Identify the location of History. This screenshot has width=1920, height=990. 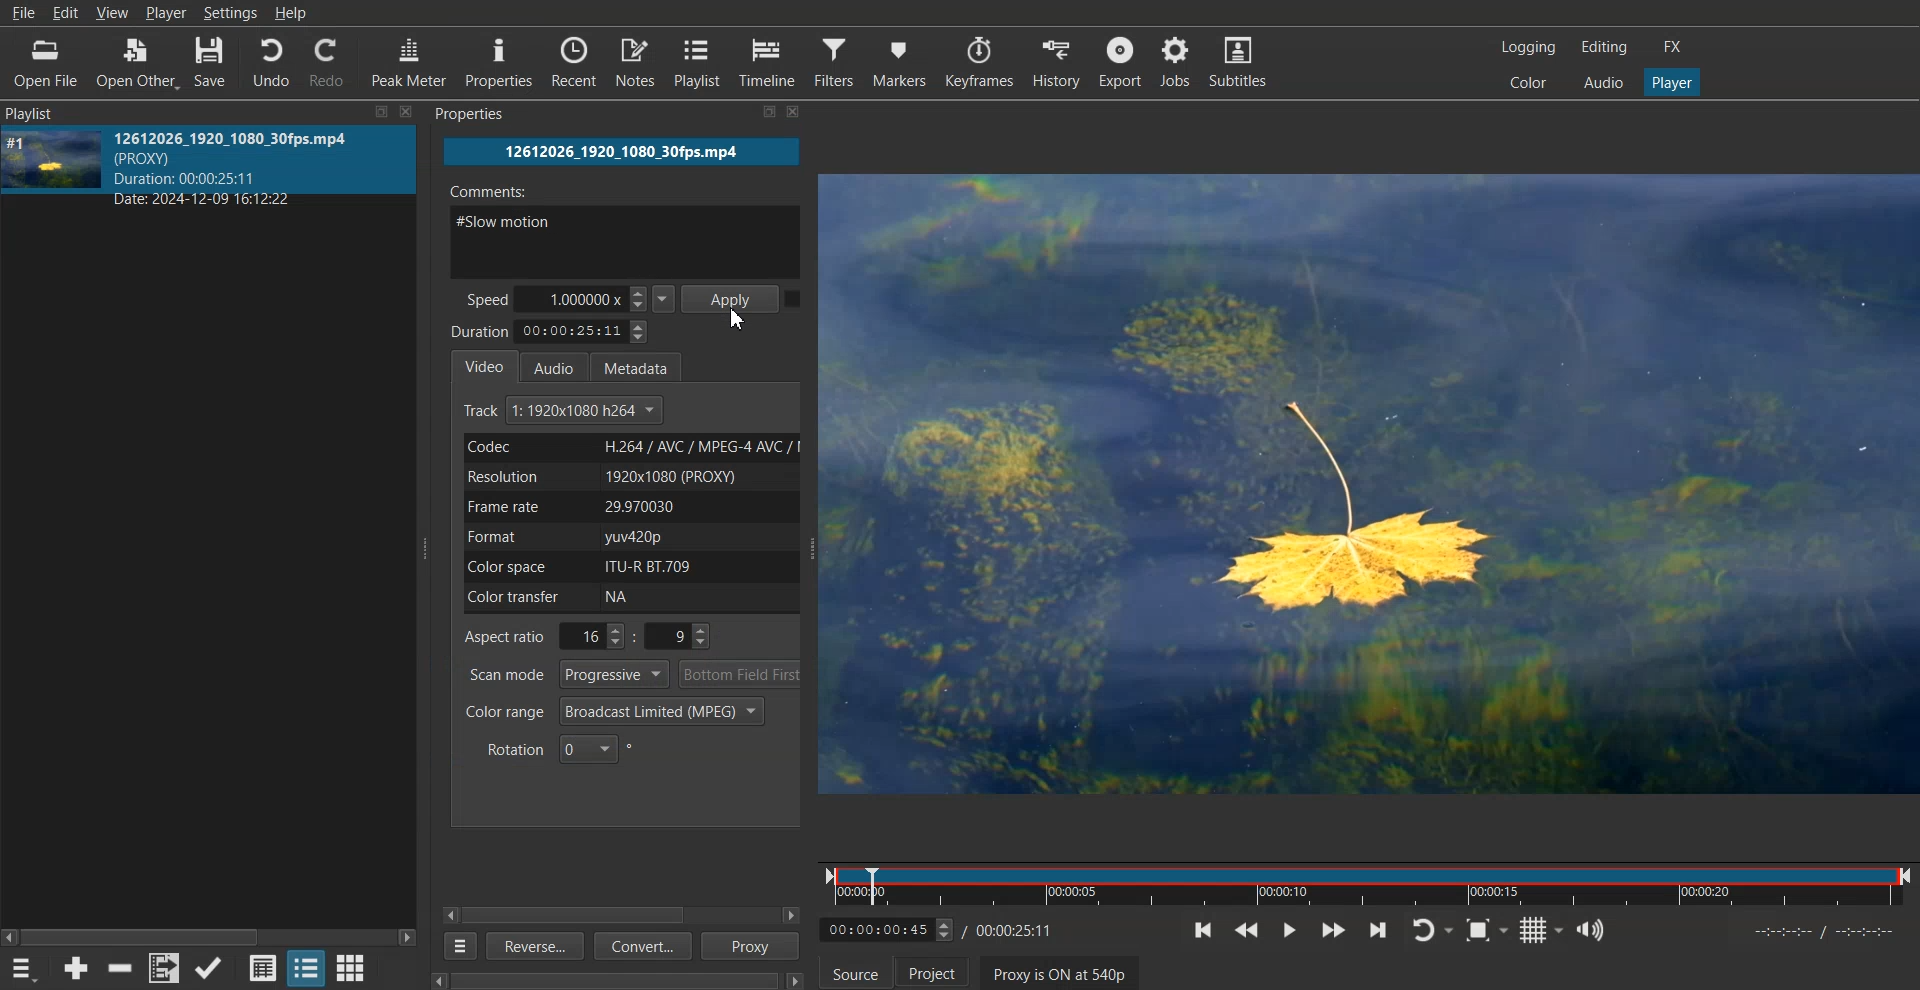
(1052, 61).